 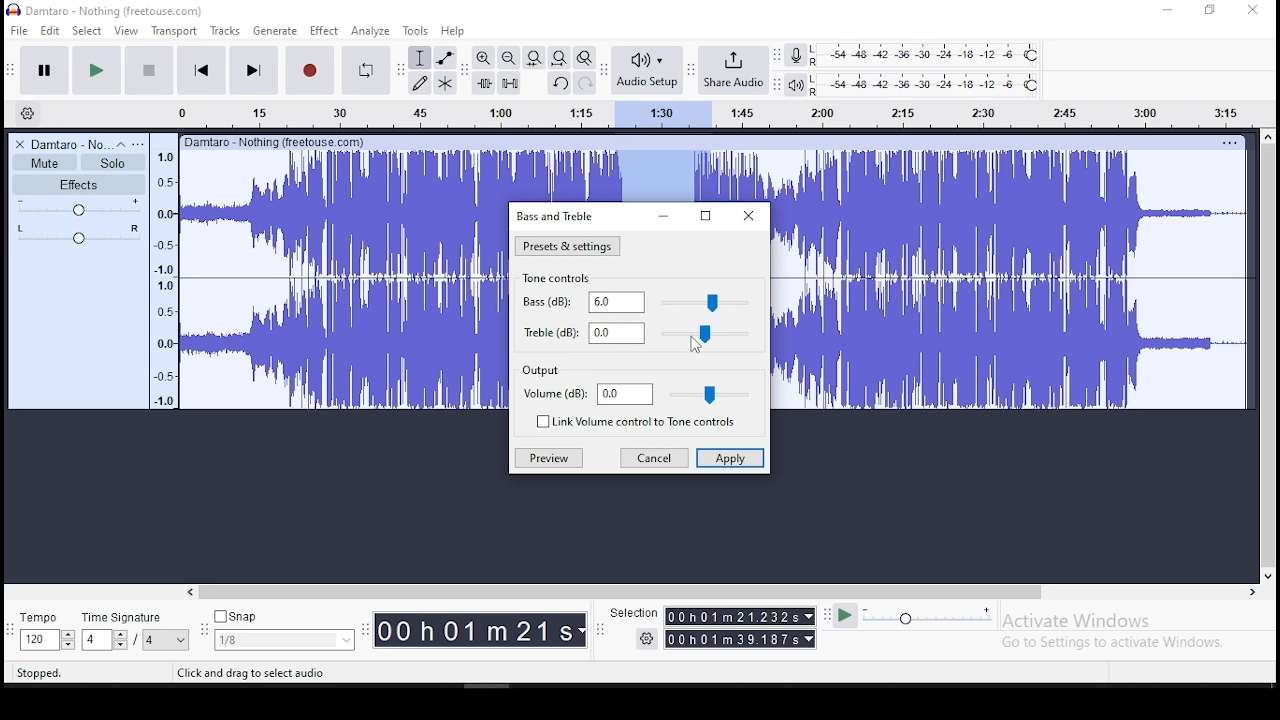 What do you see at coordinates (1267, 573) in the screenshot?
I see `down` at bounding box center [1267, 573].